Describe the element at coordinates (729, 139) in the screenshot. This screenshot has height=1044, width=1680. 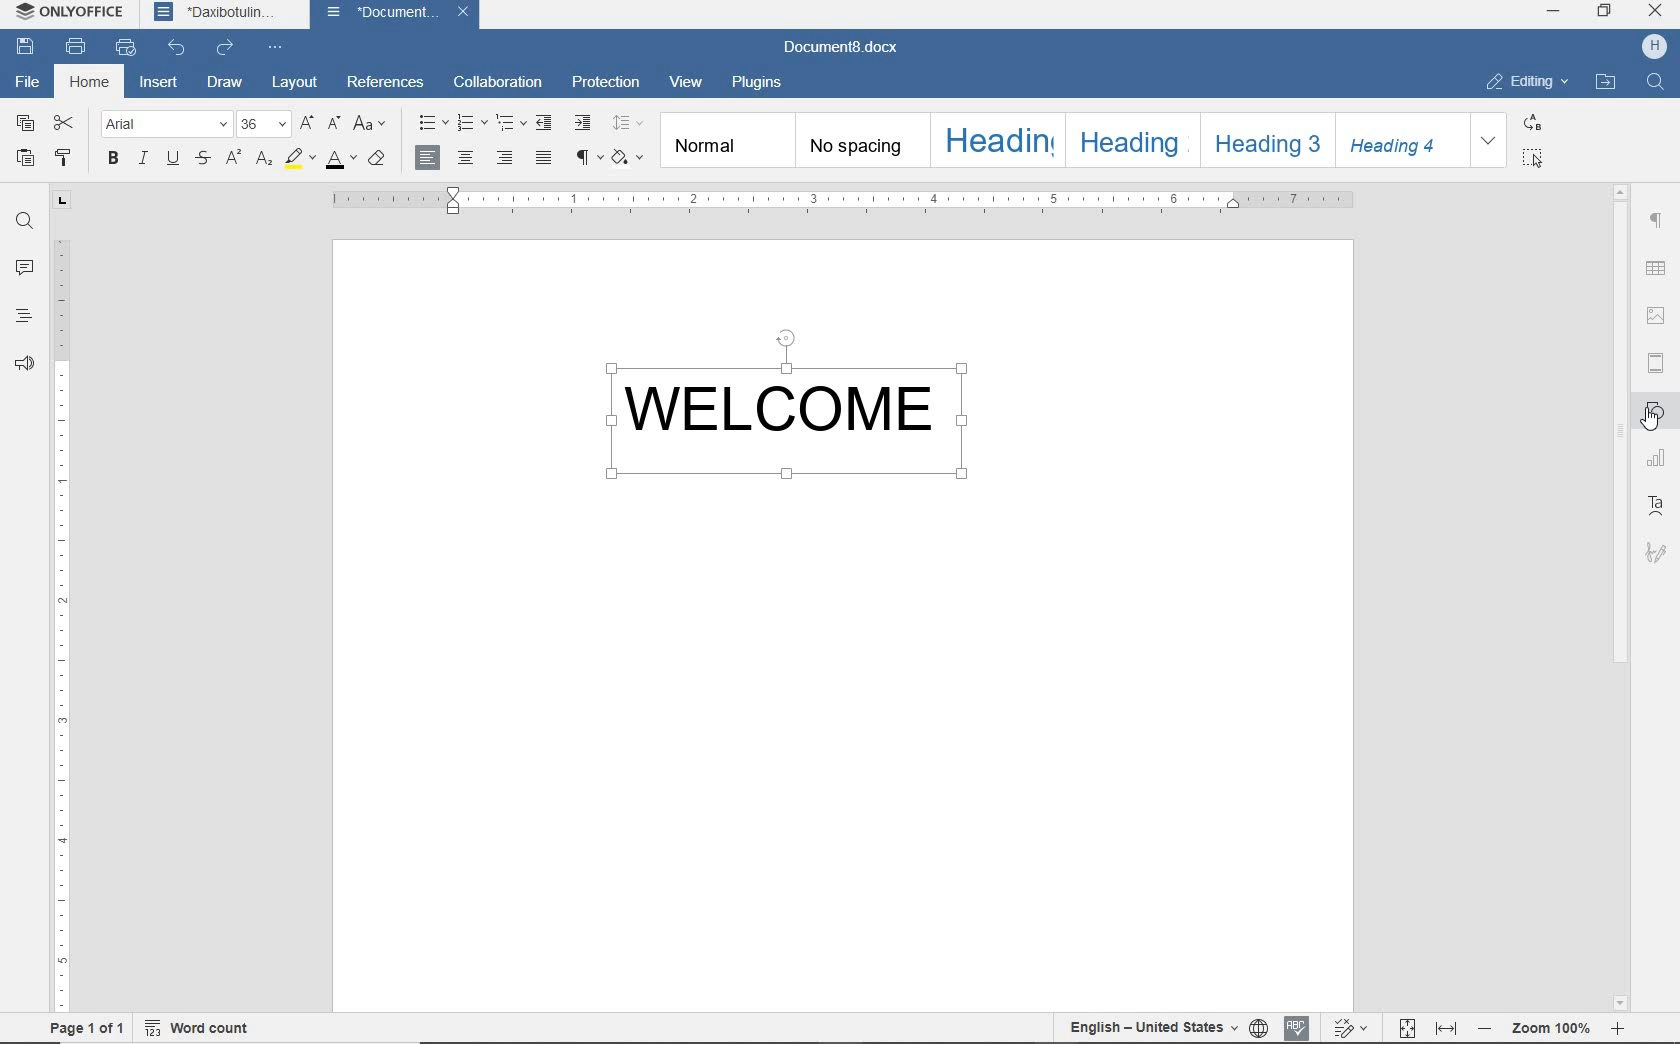
I see `NORMAL` at that location.